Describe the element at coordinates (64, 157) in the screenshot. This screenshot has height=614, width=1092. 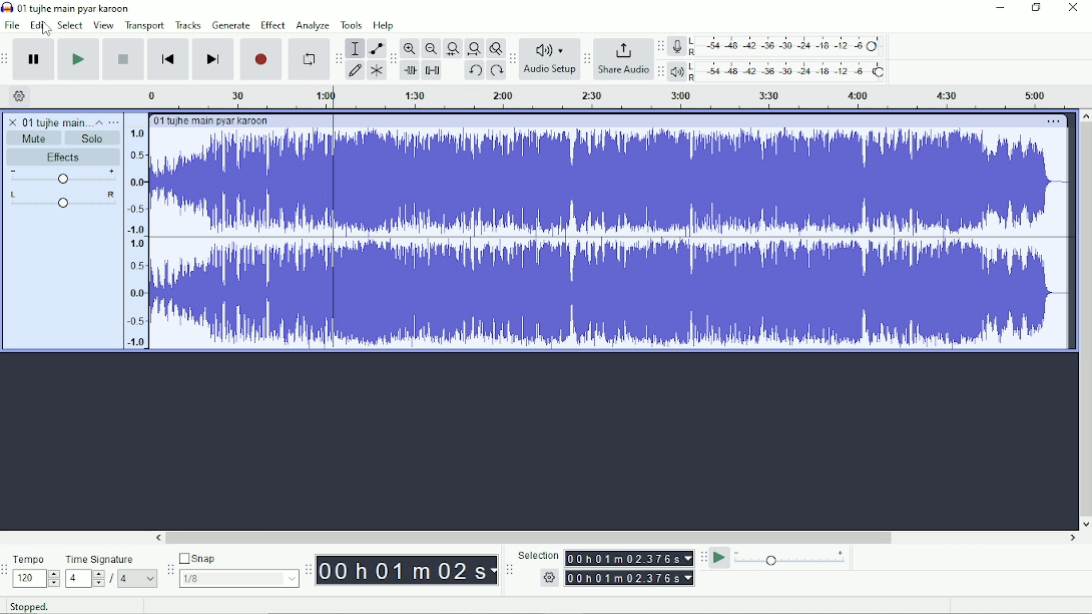
I see `Effects` at that location.